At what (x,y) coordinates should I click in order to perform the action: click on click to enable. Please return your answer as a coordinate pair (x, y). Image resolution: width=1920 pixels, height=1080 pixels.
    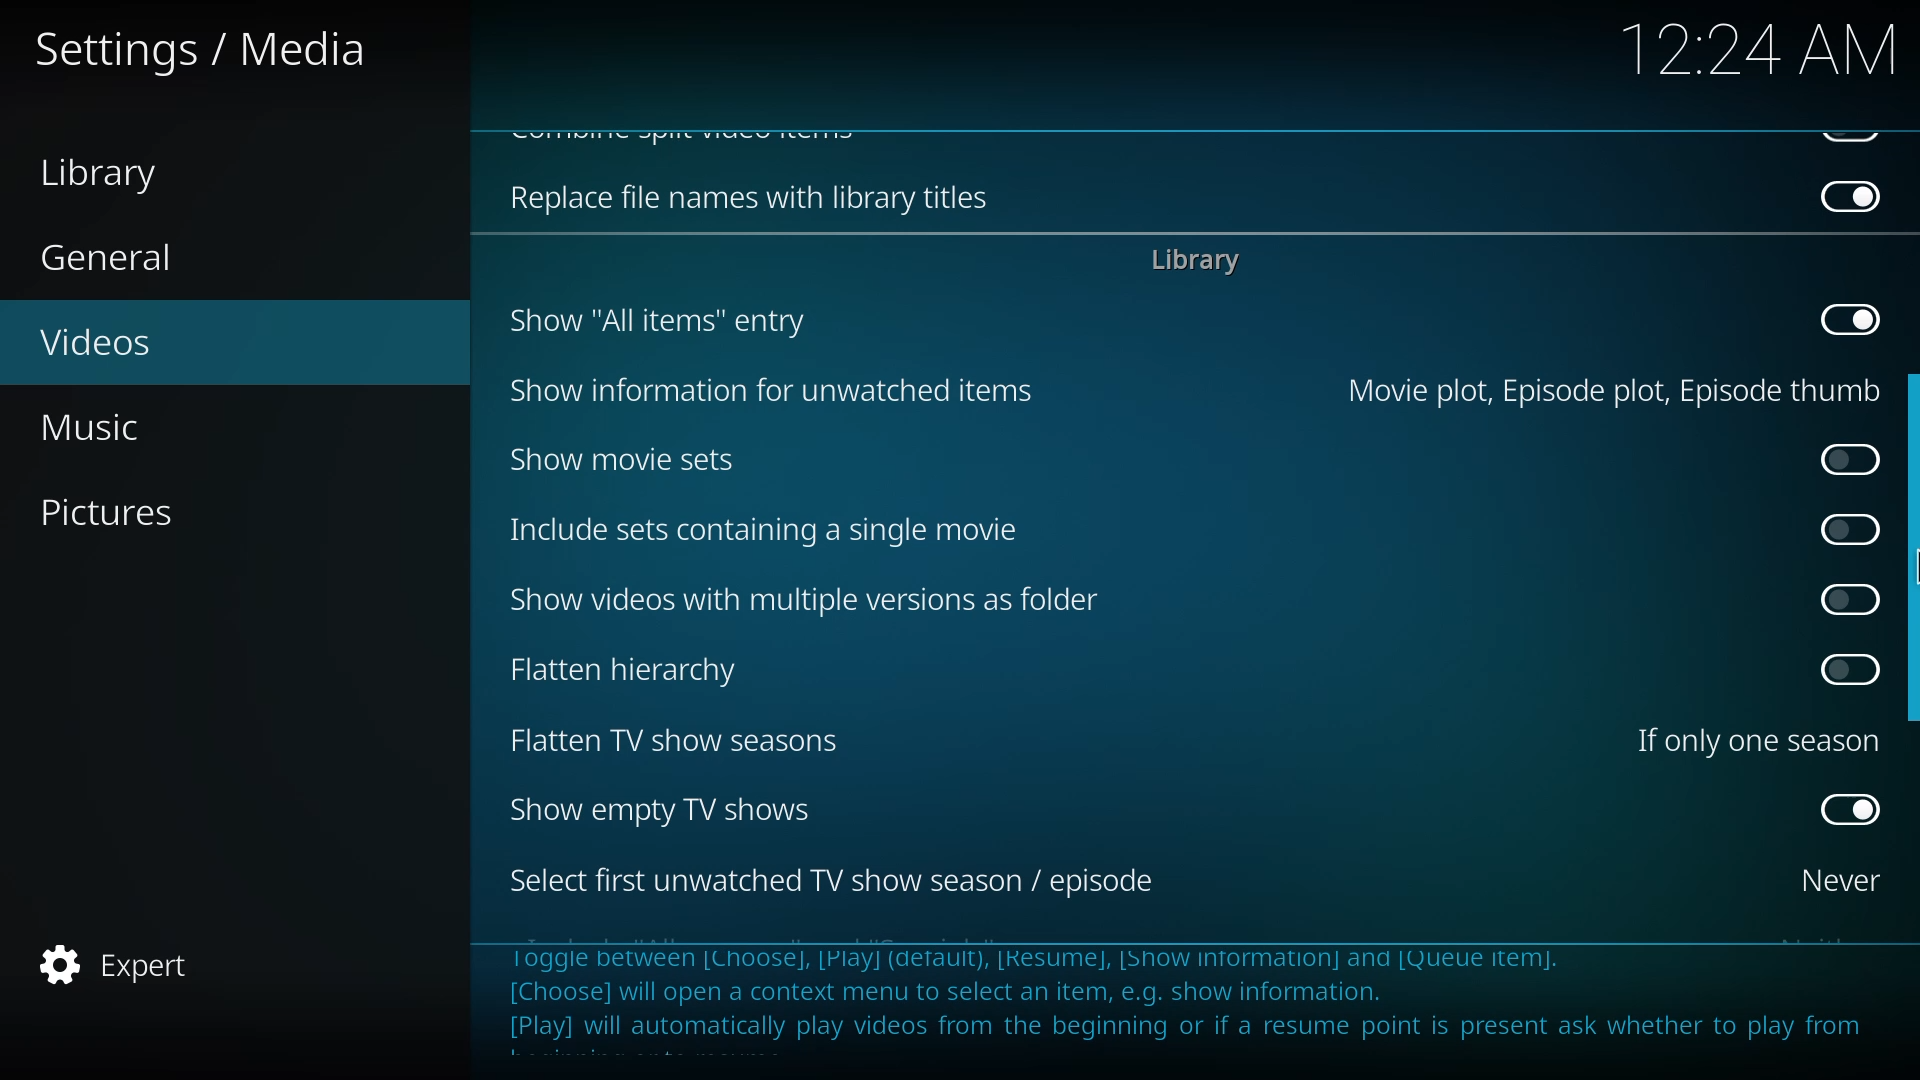
    Looking at the image, I should click on (1843, 458).